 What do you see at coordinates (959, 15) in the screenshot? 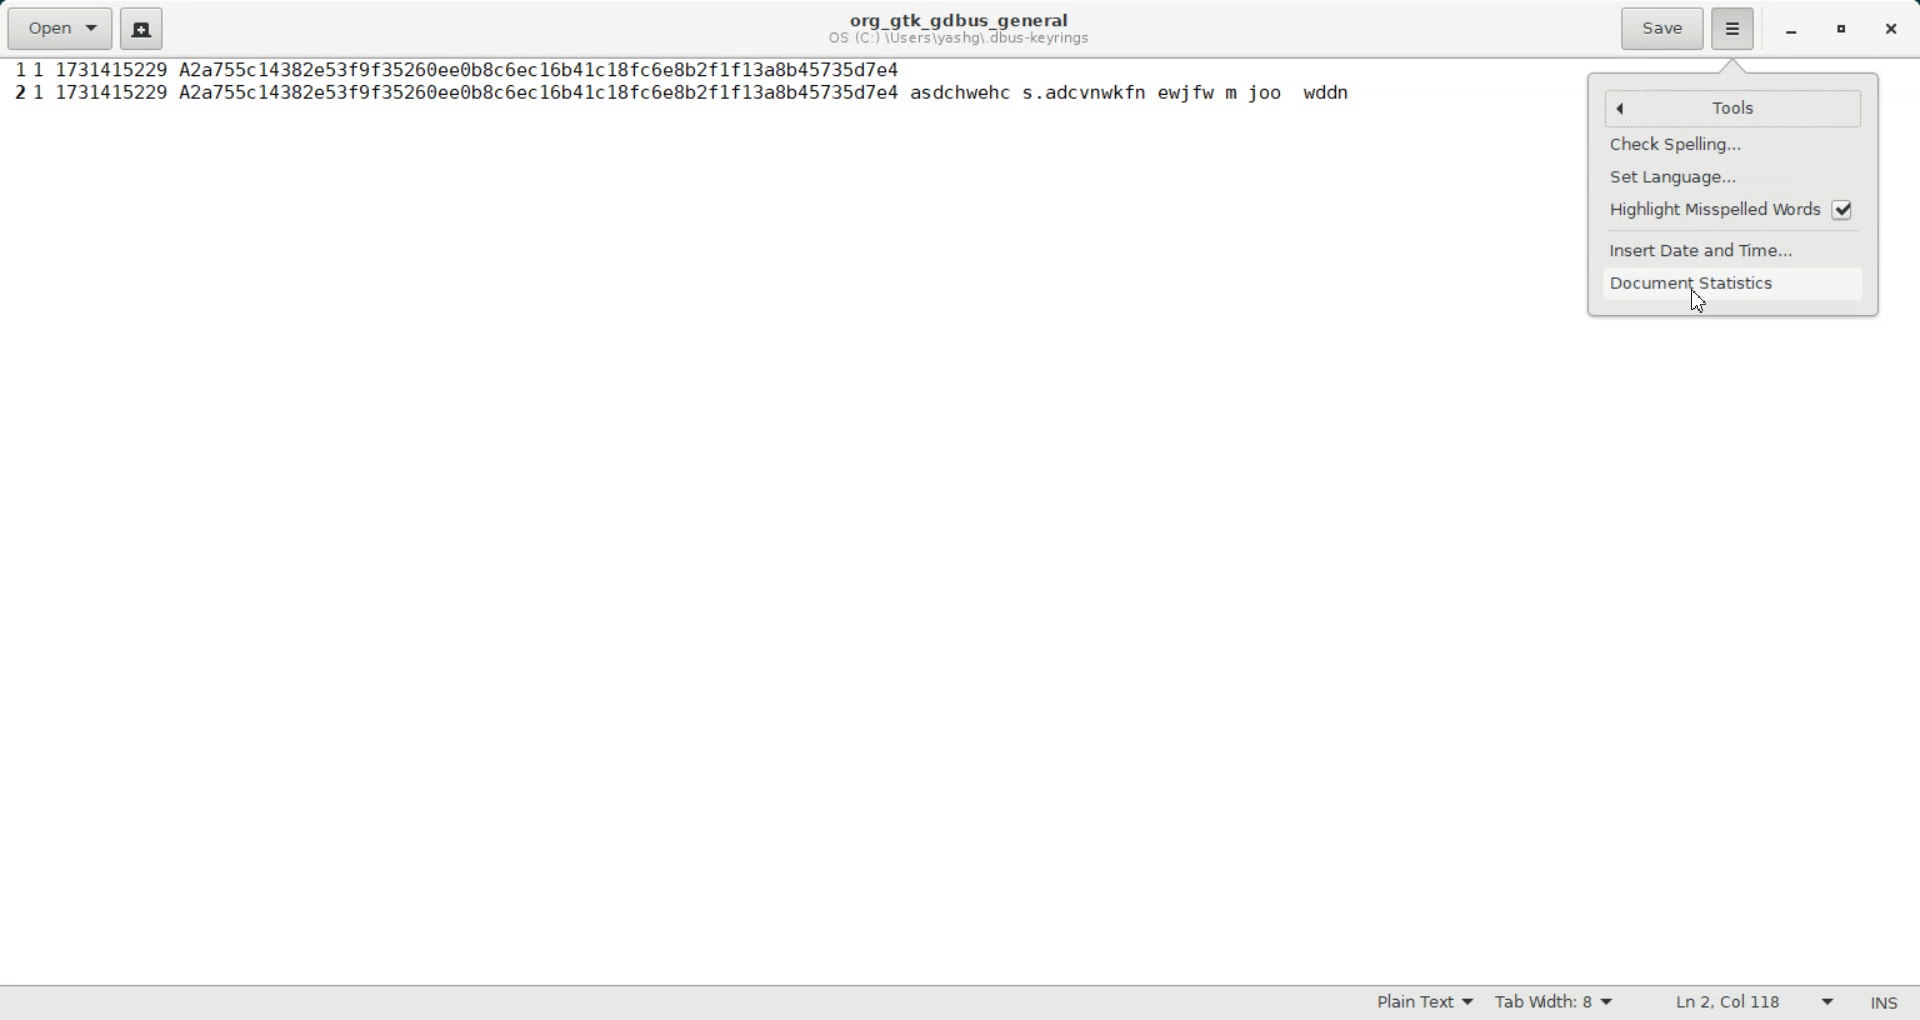
I see ` org_gtk_gdbus_general` at bounding box center [959, 15].